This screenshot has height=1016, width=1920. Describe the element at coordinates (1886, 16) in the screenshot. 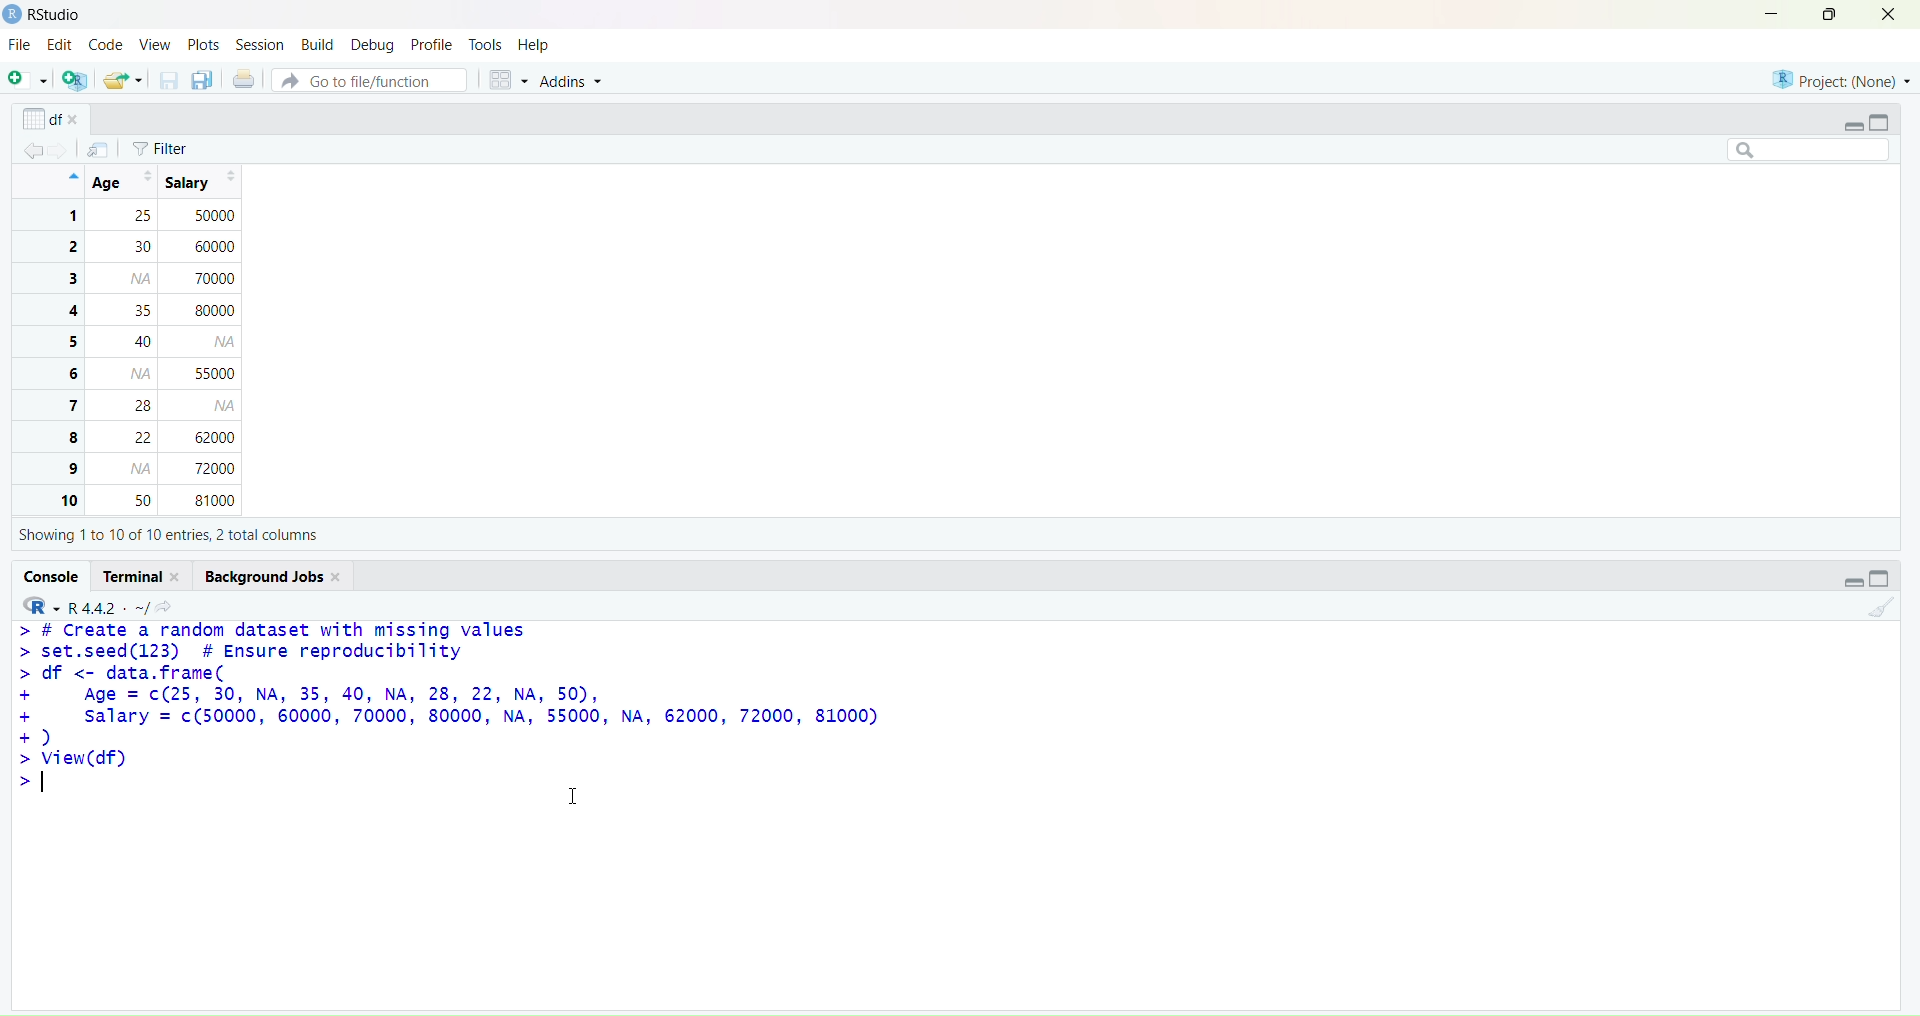

I see `close` at that location.